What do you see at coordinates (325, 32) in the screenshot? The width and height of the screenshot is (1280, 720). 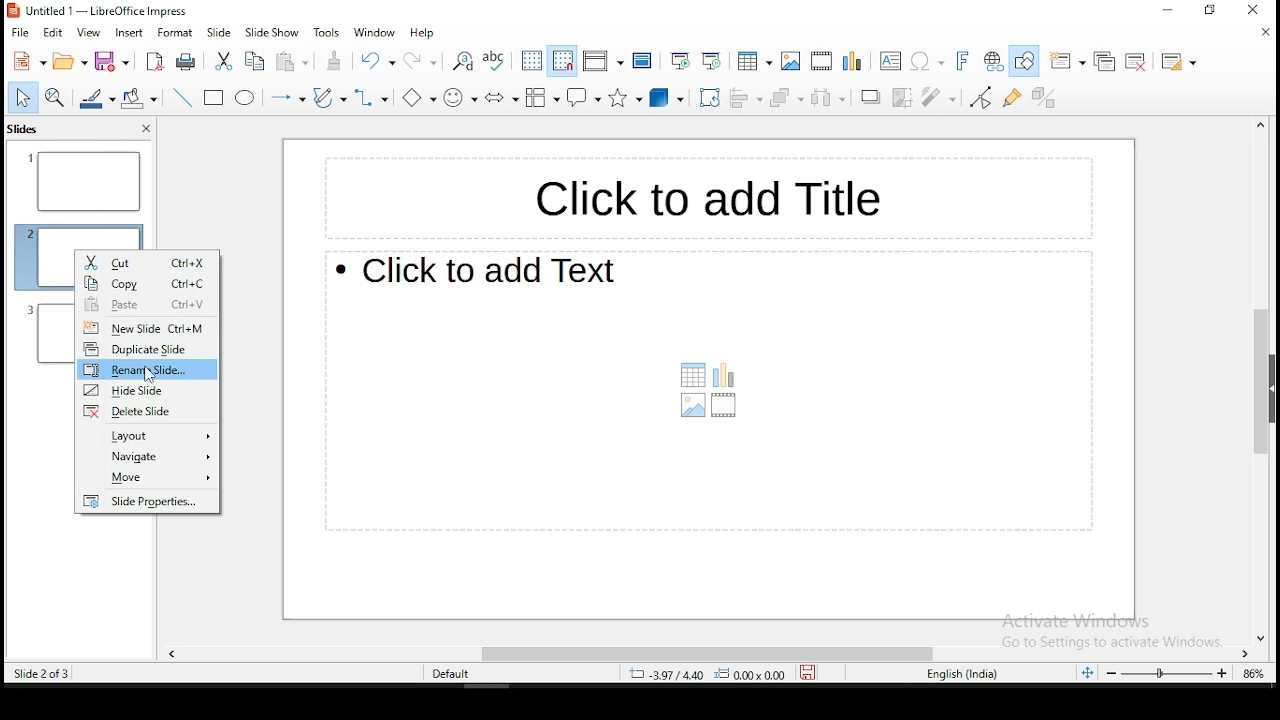 I see `tools` at bounding box center [325, 32].